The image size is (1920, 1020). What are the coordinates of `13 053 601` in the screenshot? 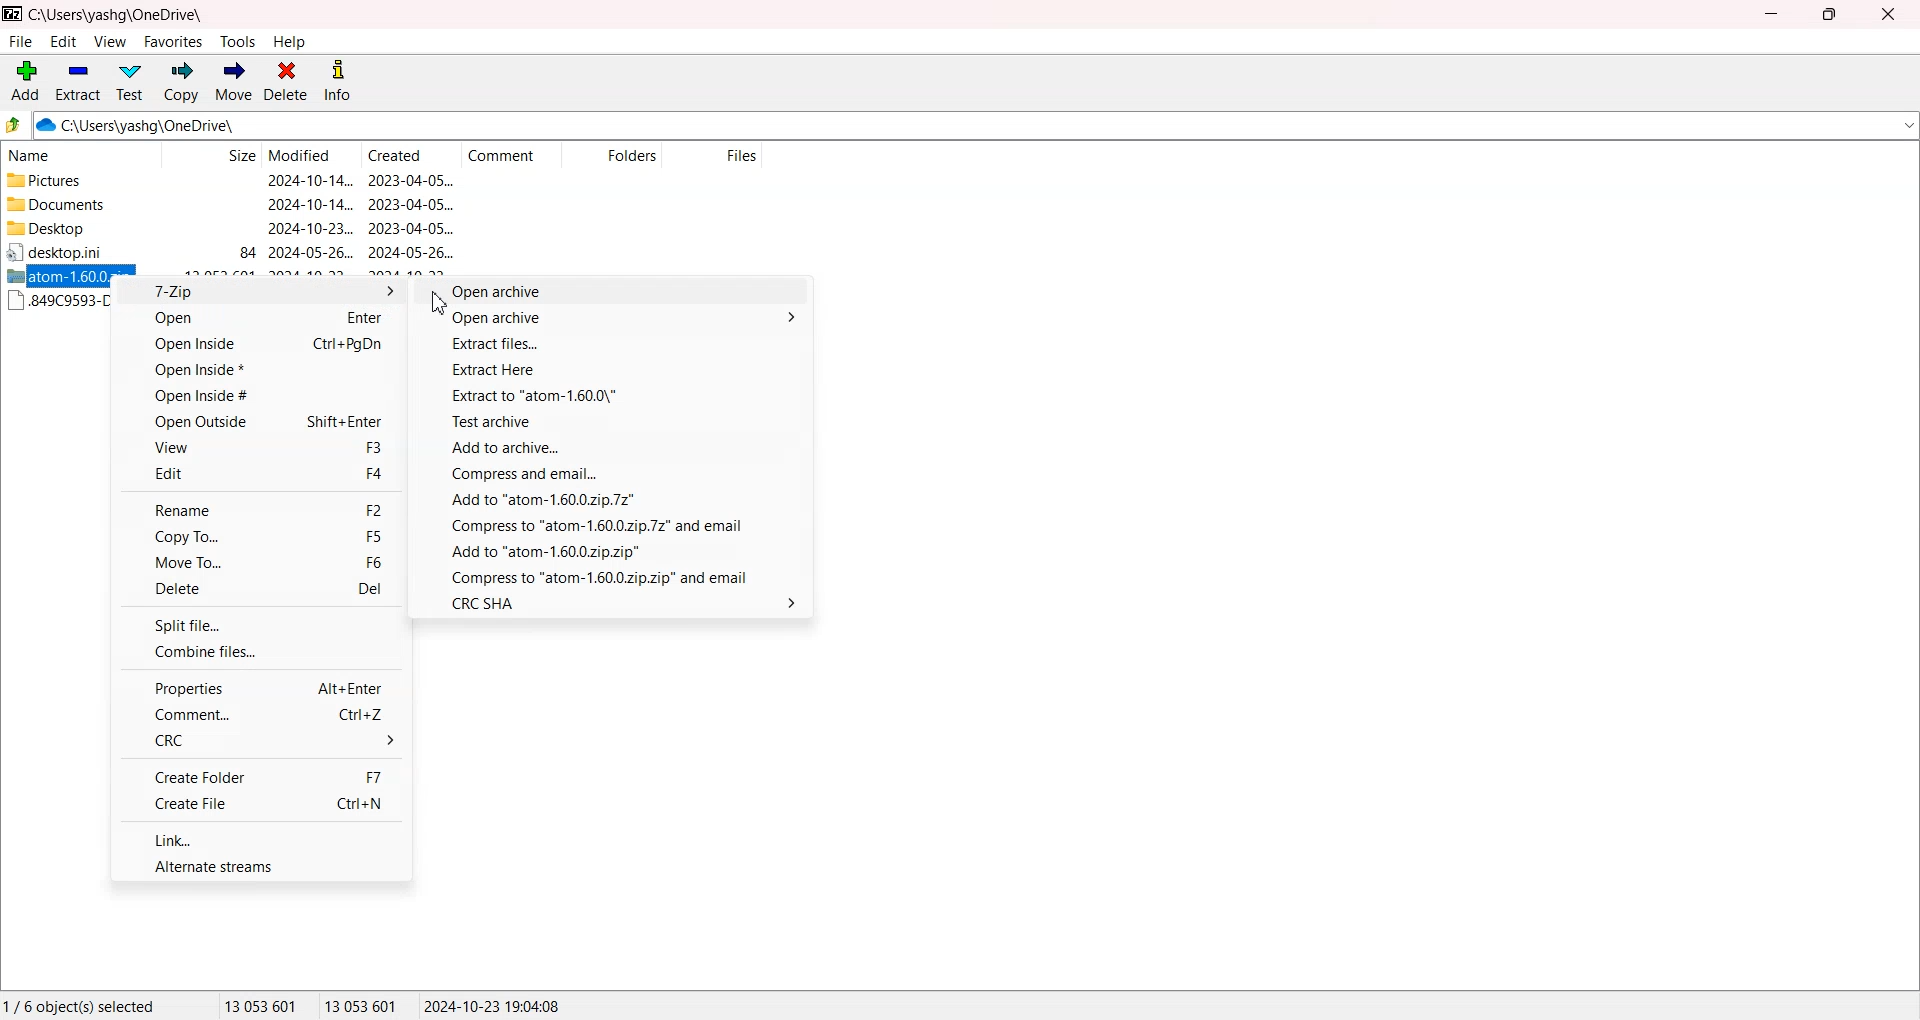 It's located at (261, 1005).